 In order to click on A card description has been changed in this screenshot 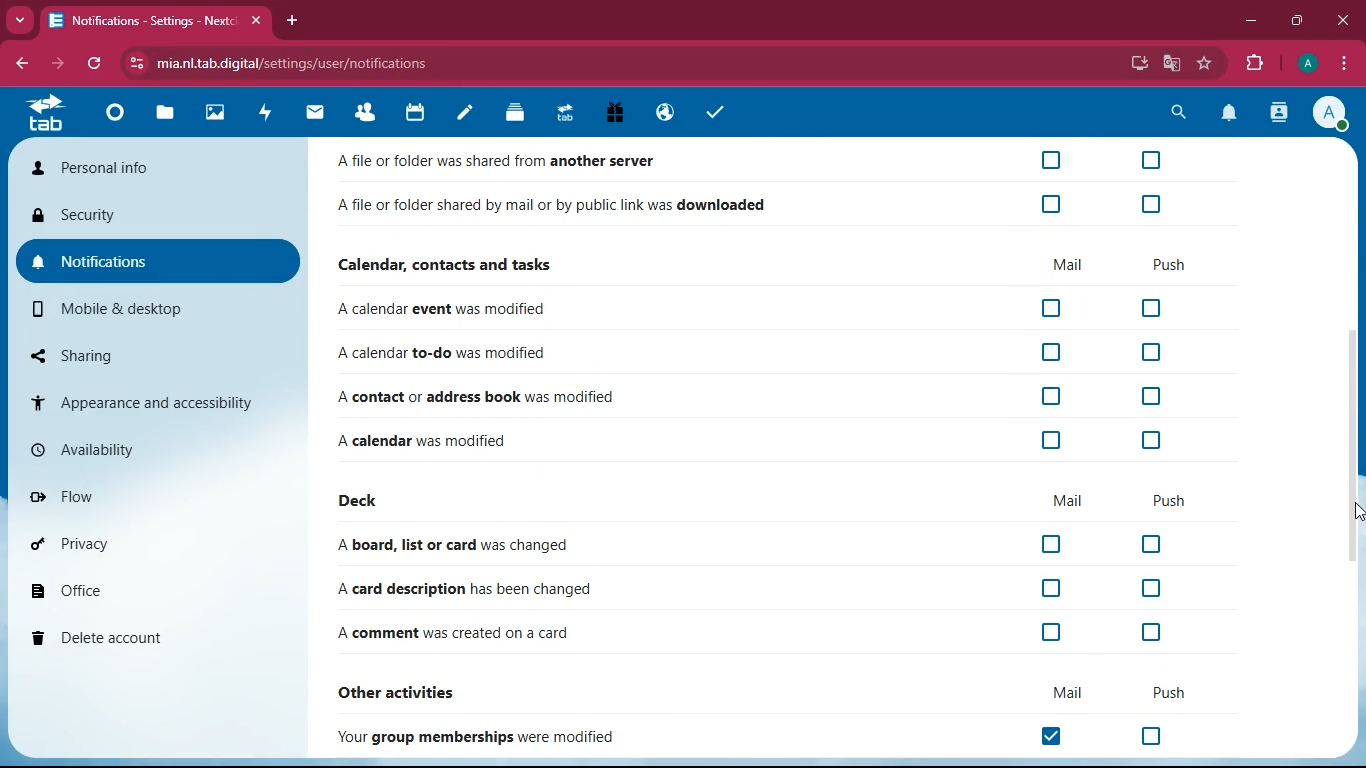, I will do `click(459, 589)`.